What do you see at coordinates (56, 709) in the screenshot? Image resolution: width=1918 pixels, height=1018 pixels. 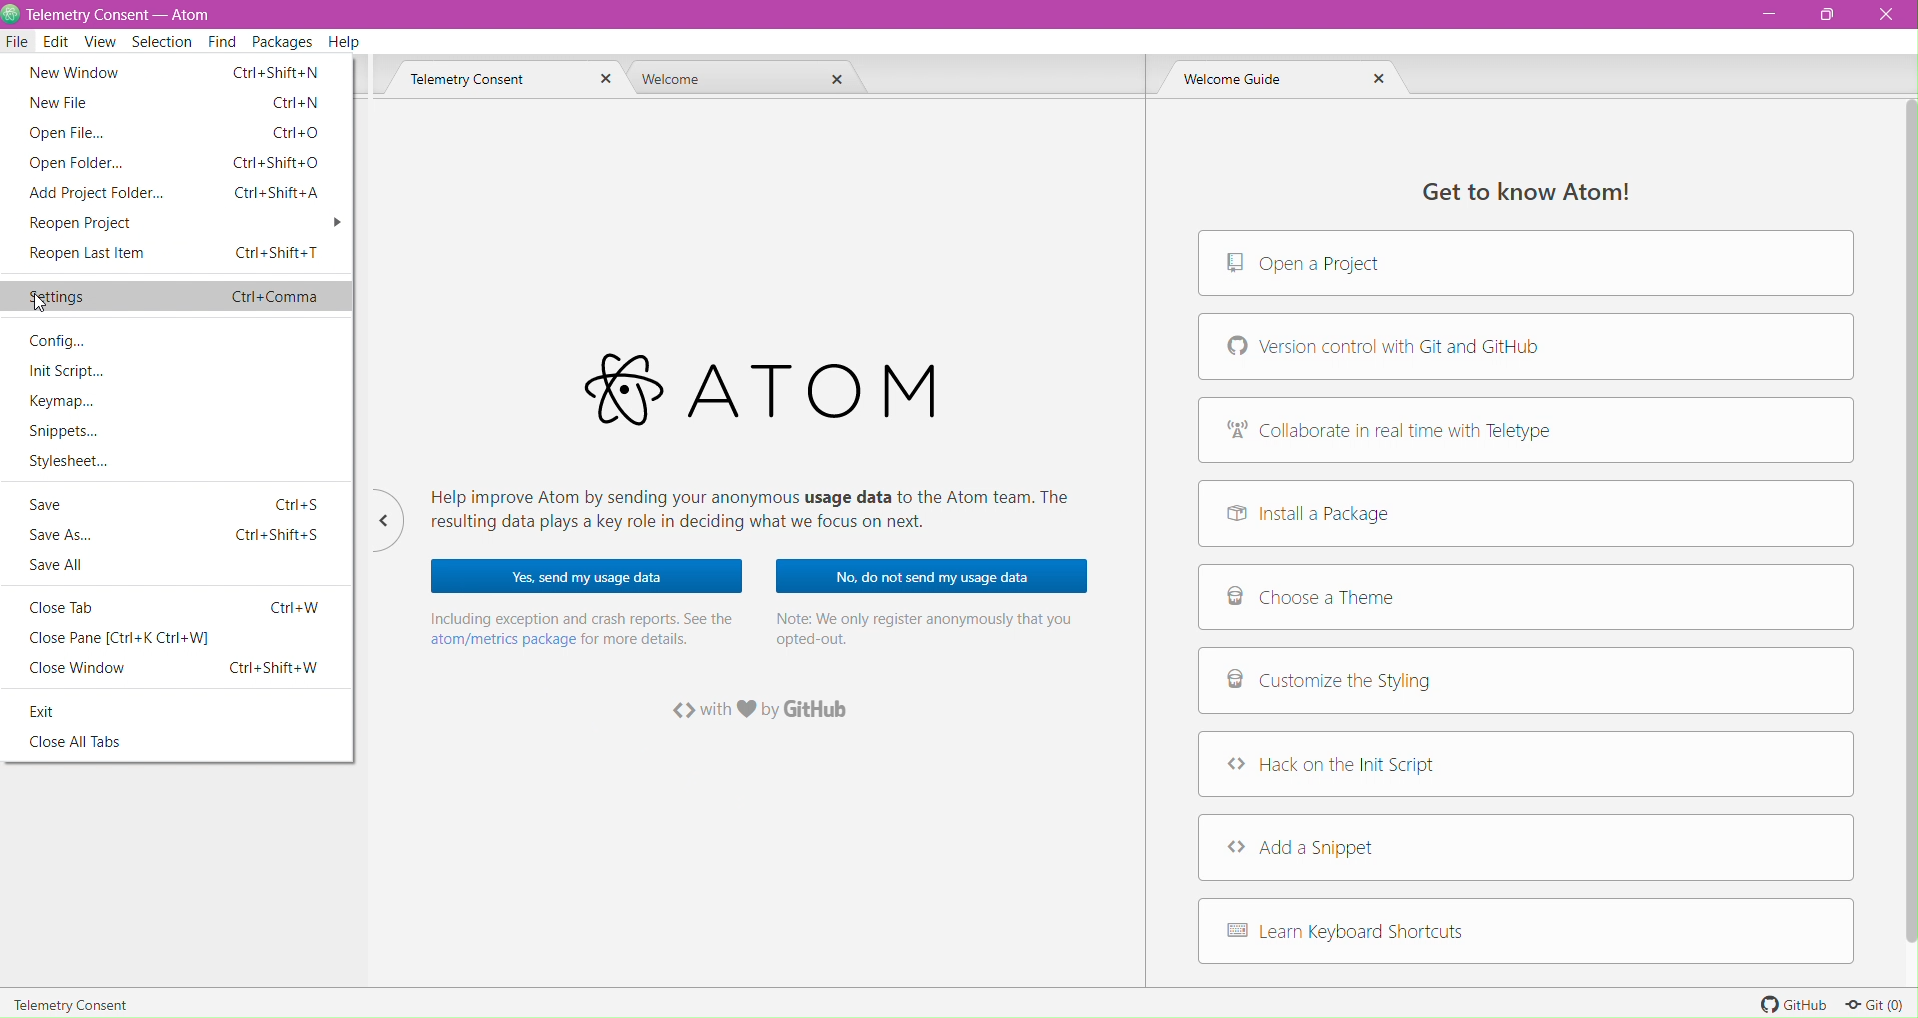 I see `Exit` at bounding box center [56, 709].